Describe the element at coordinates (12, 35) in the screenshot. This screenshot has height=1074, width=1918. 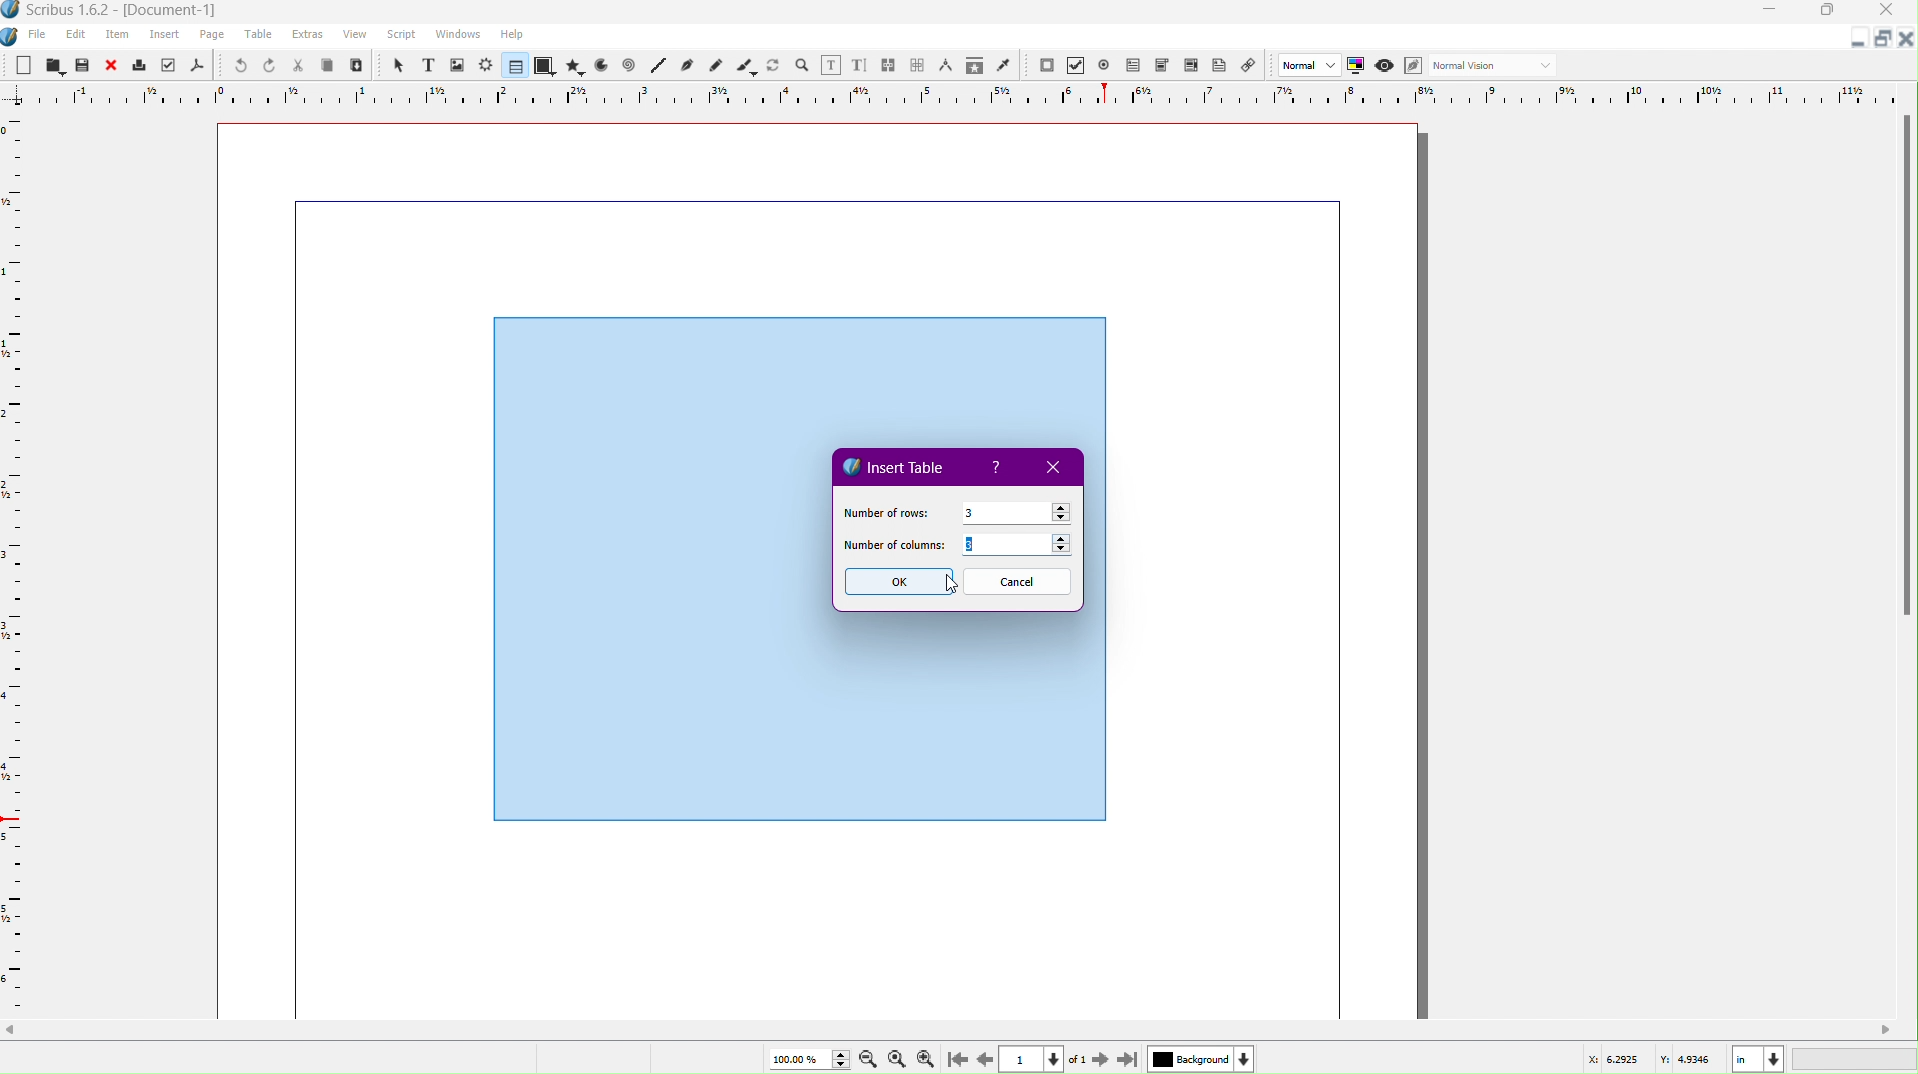
I see `Logo` at that location.